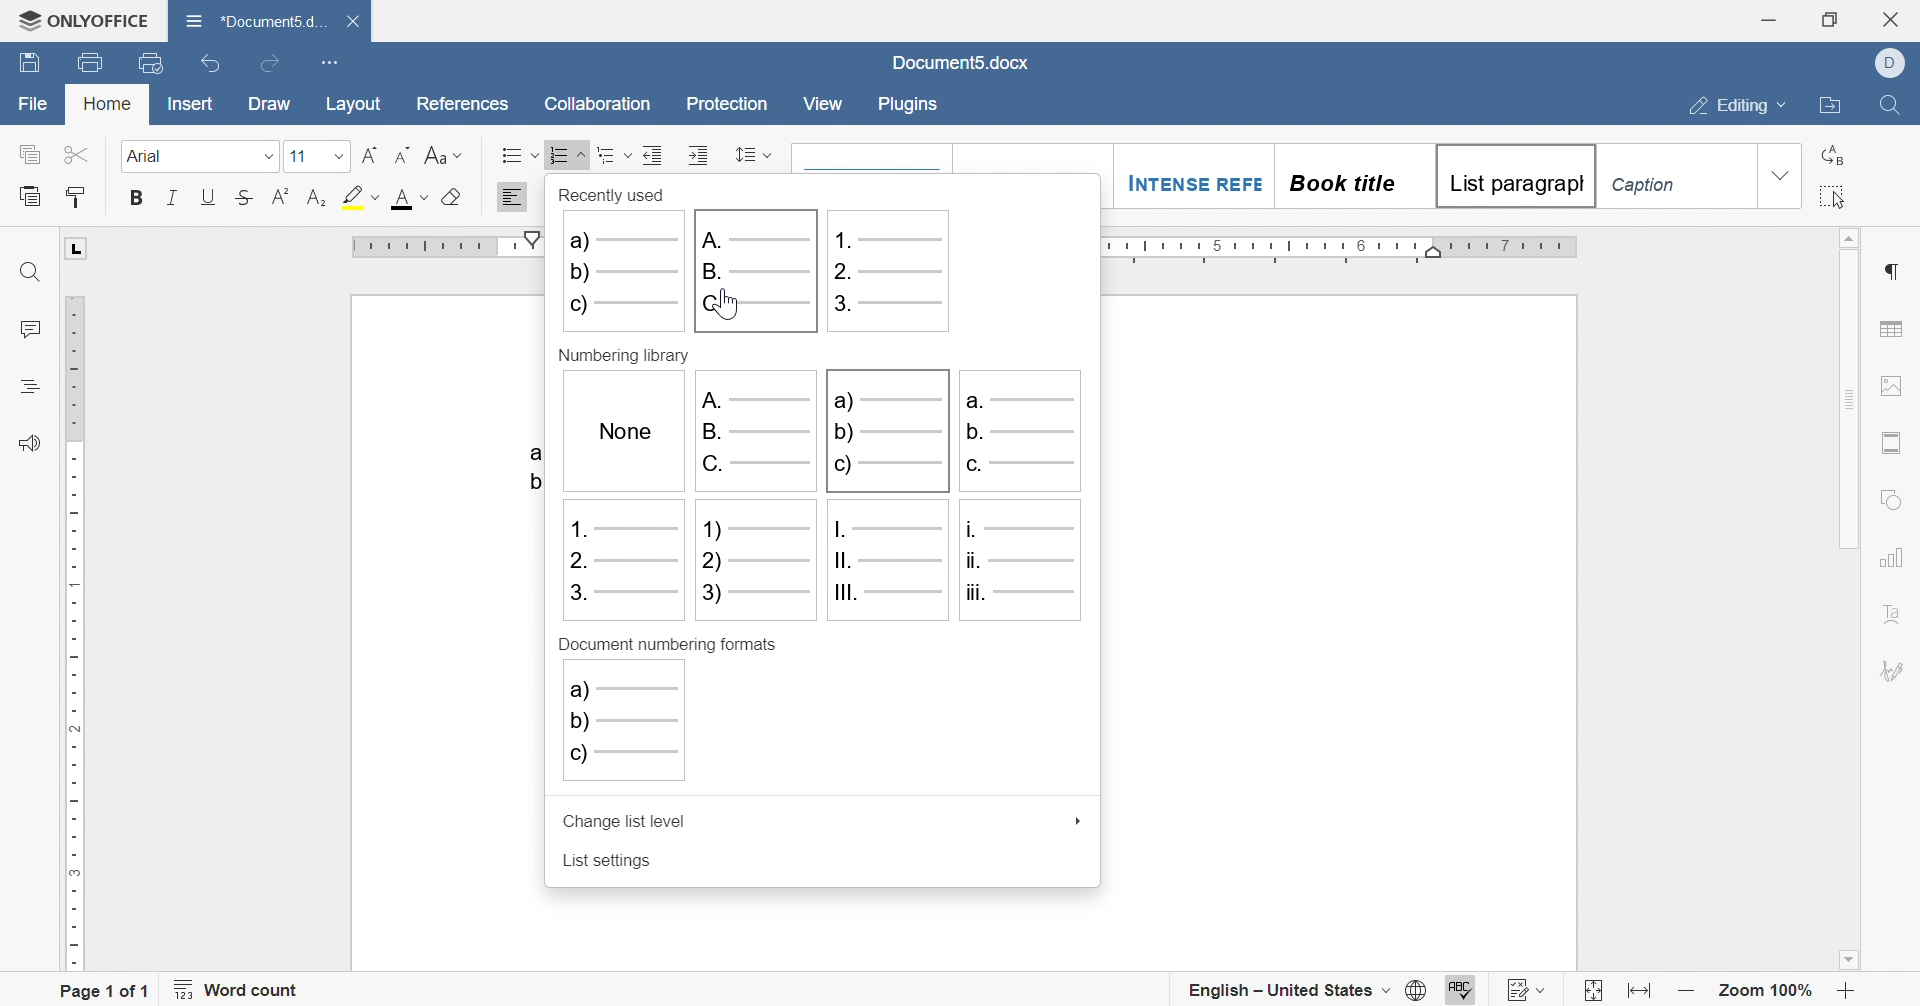 This screenshot has height=1006, width=1920. I want to click on undo, so click(213, 63).